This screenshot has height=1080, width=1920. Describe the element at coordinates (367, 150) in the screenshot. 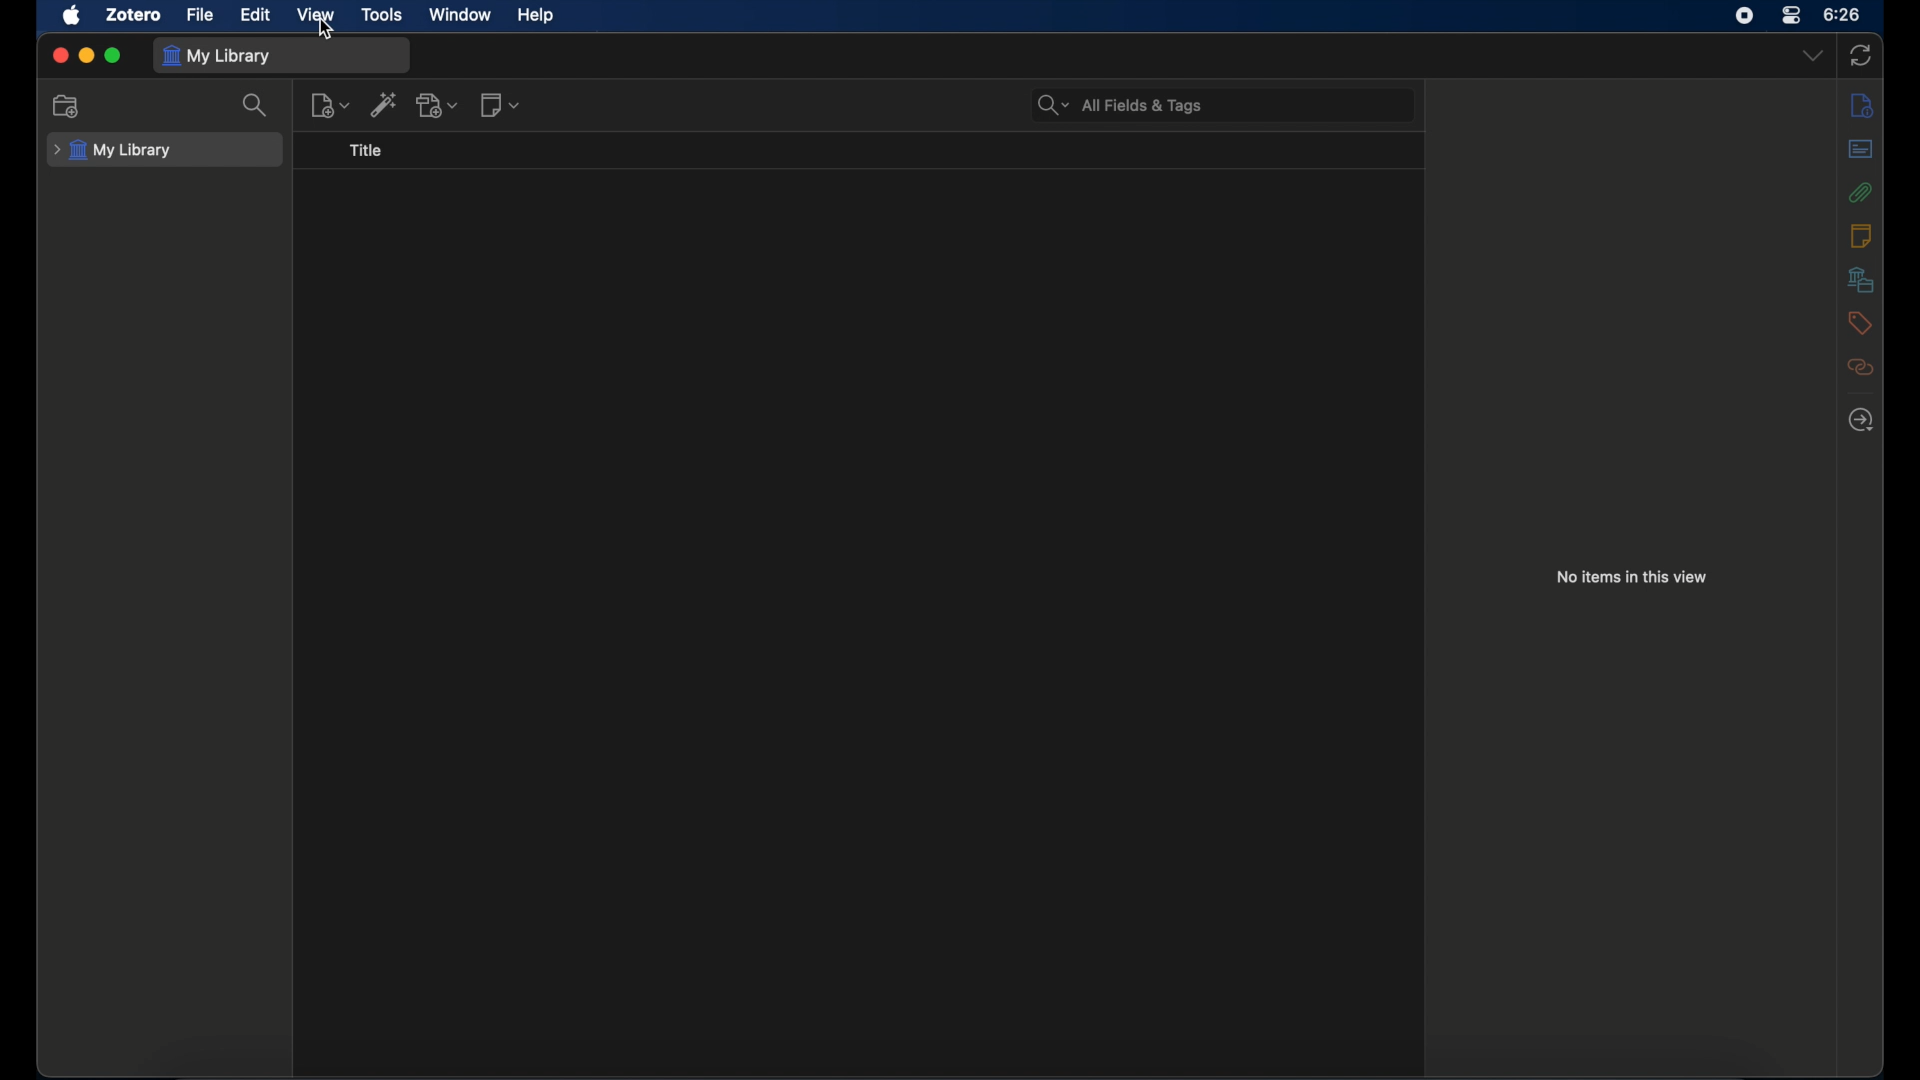

I see `title` at that location.